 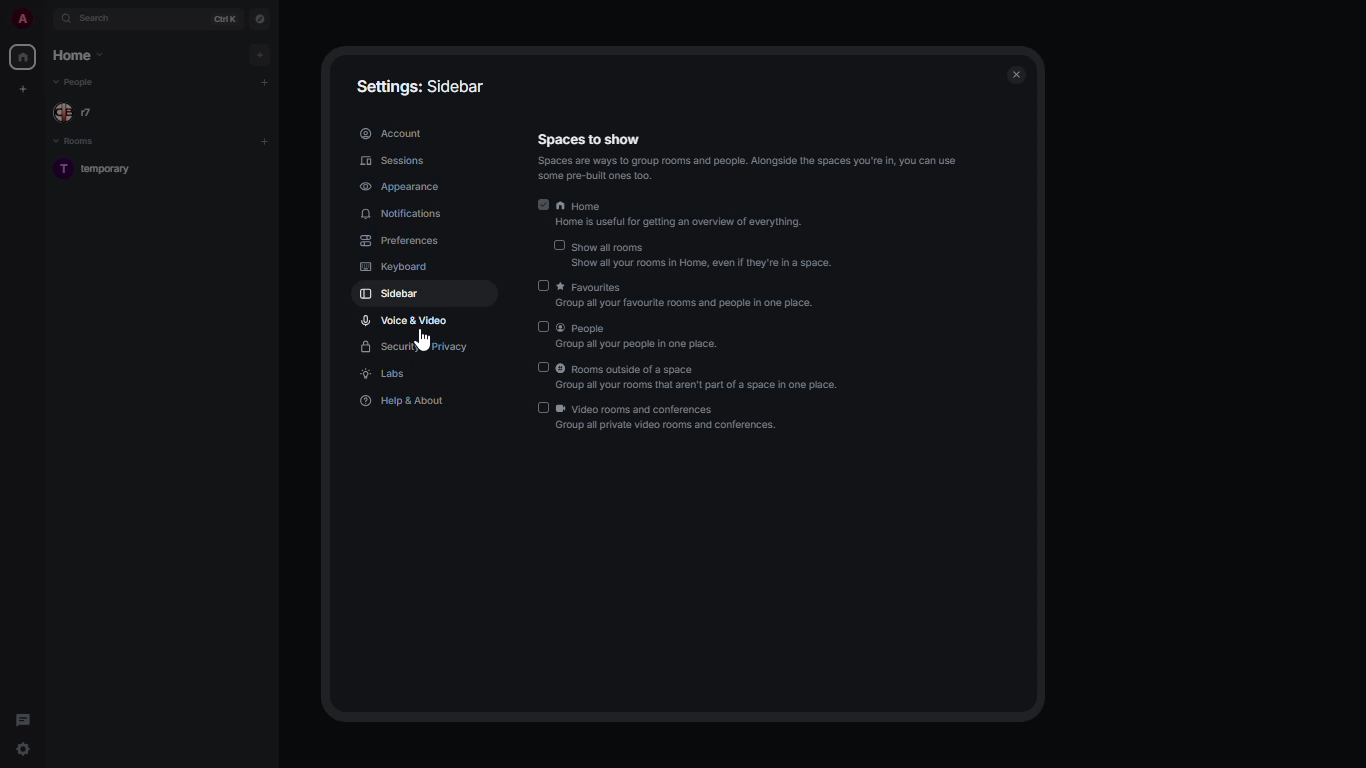 What do you see at coordinates (261, 21) in the screenshot?
I see `navigator` at bounding box center [261, 21].